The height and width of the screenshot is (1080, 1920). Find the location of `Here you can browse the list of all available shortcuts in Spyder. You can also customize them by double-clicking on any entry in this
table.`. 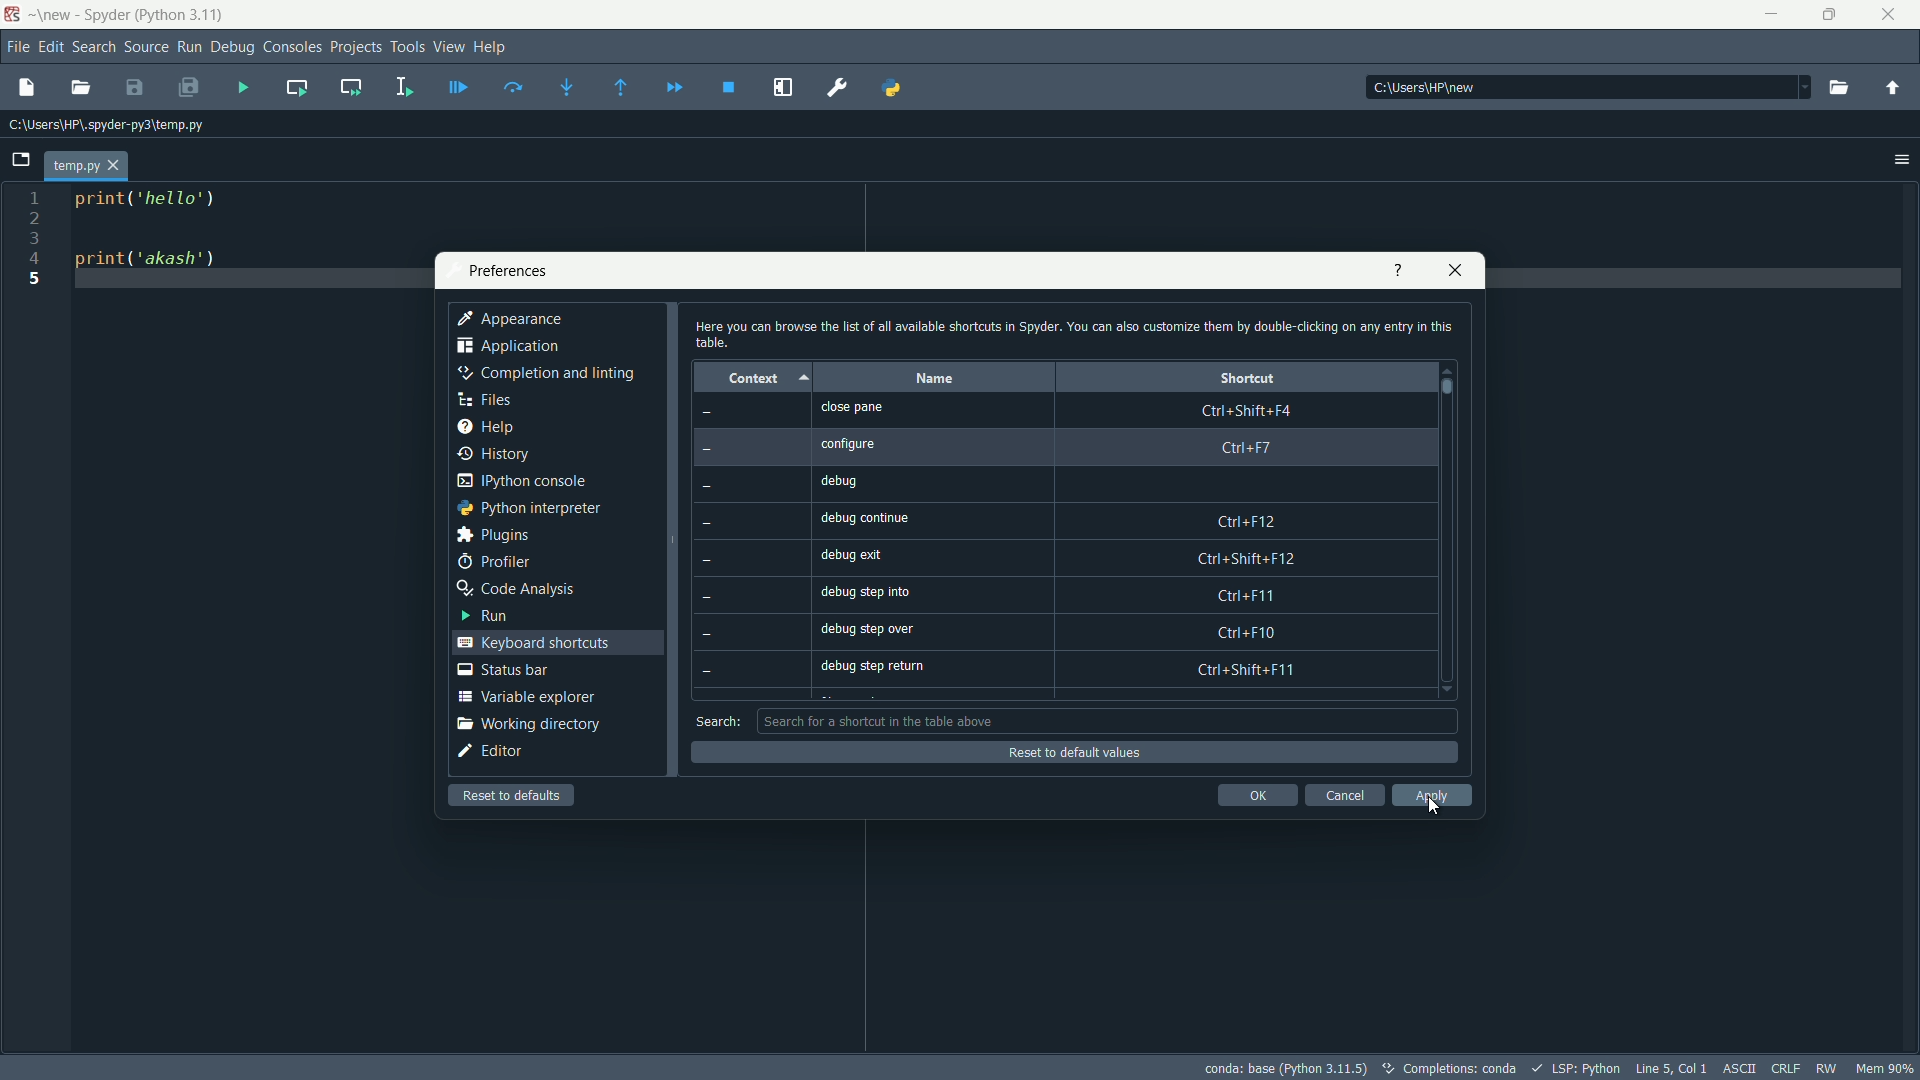

Here you can browse the list of all available shortcuts in Spyder. You can also customize them by double-clicking on any entry in this
table. is located at coordinates (1060, 332).